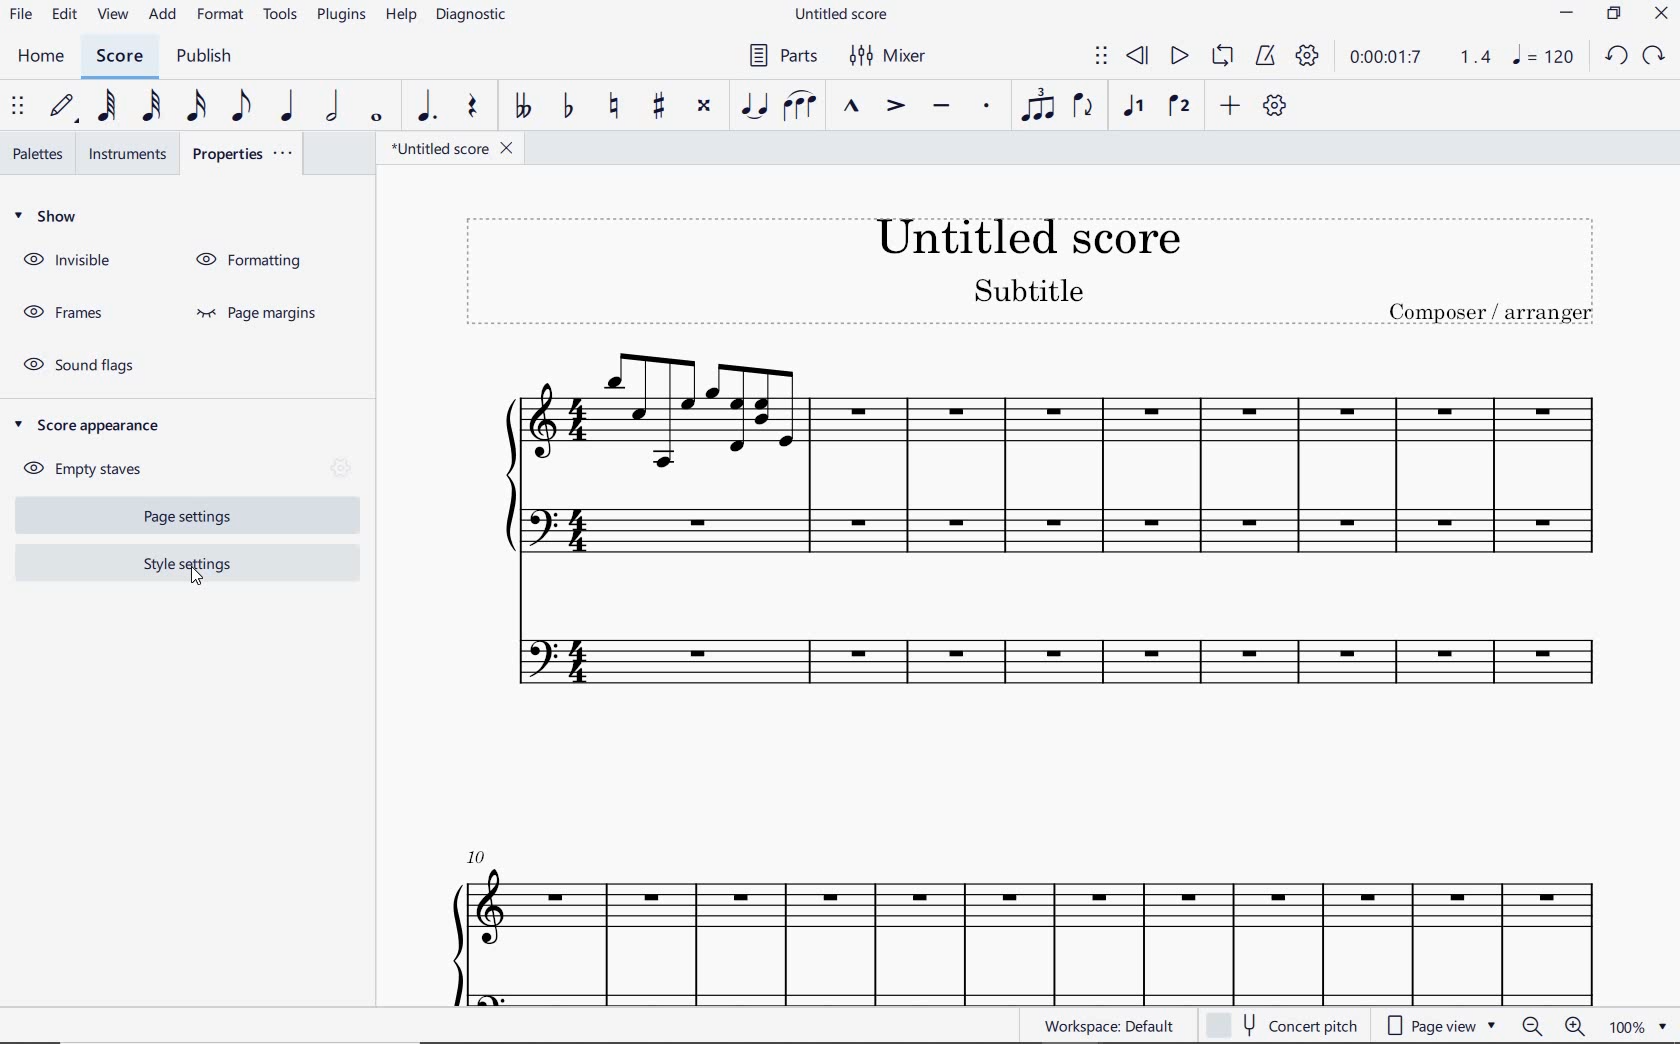 The height and width of the screenshot is (1044, 1680). What do you see at coordinates (1440, 1025) in the screenshot?
I see `page view` at bounding box center [1440, 1025].